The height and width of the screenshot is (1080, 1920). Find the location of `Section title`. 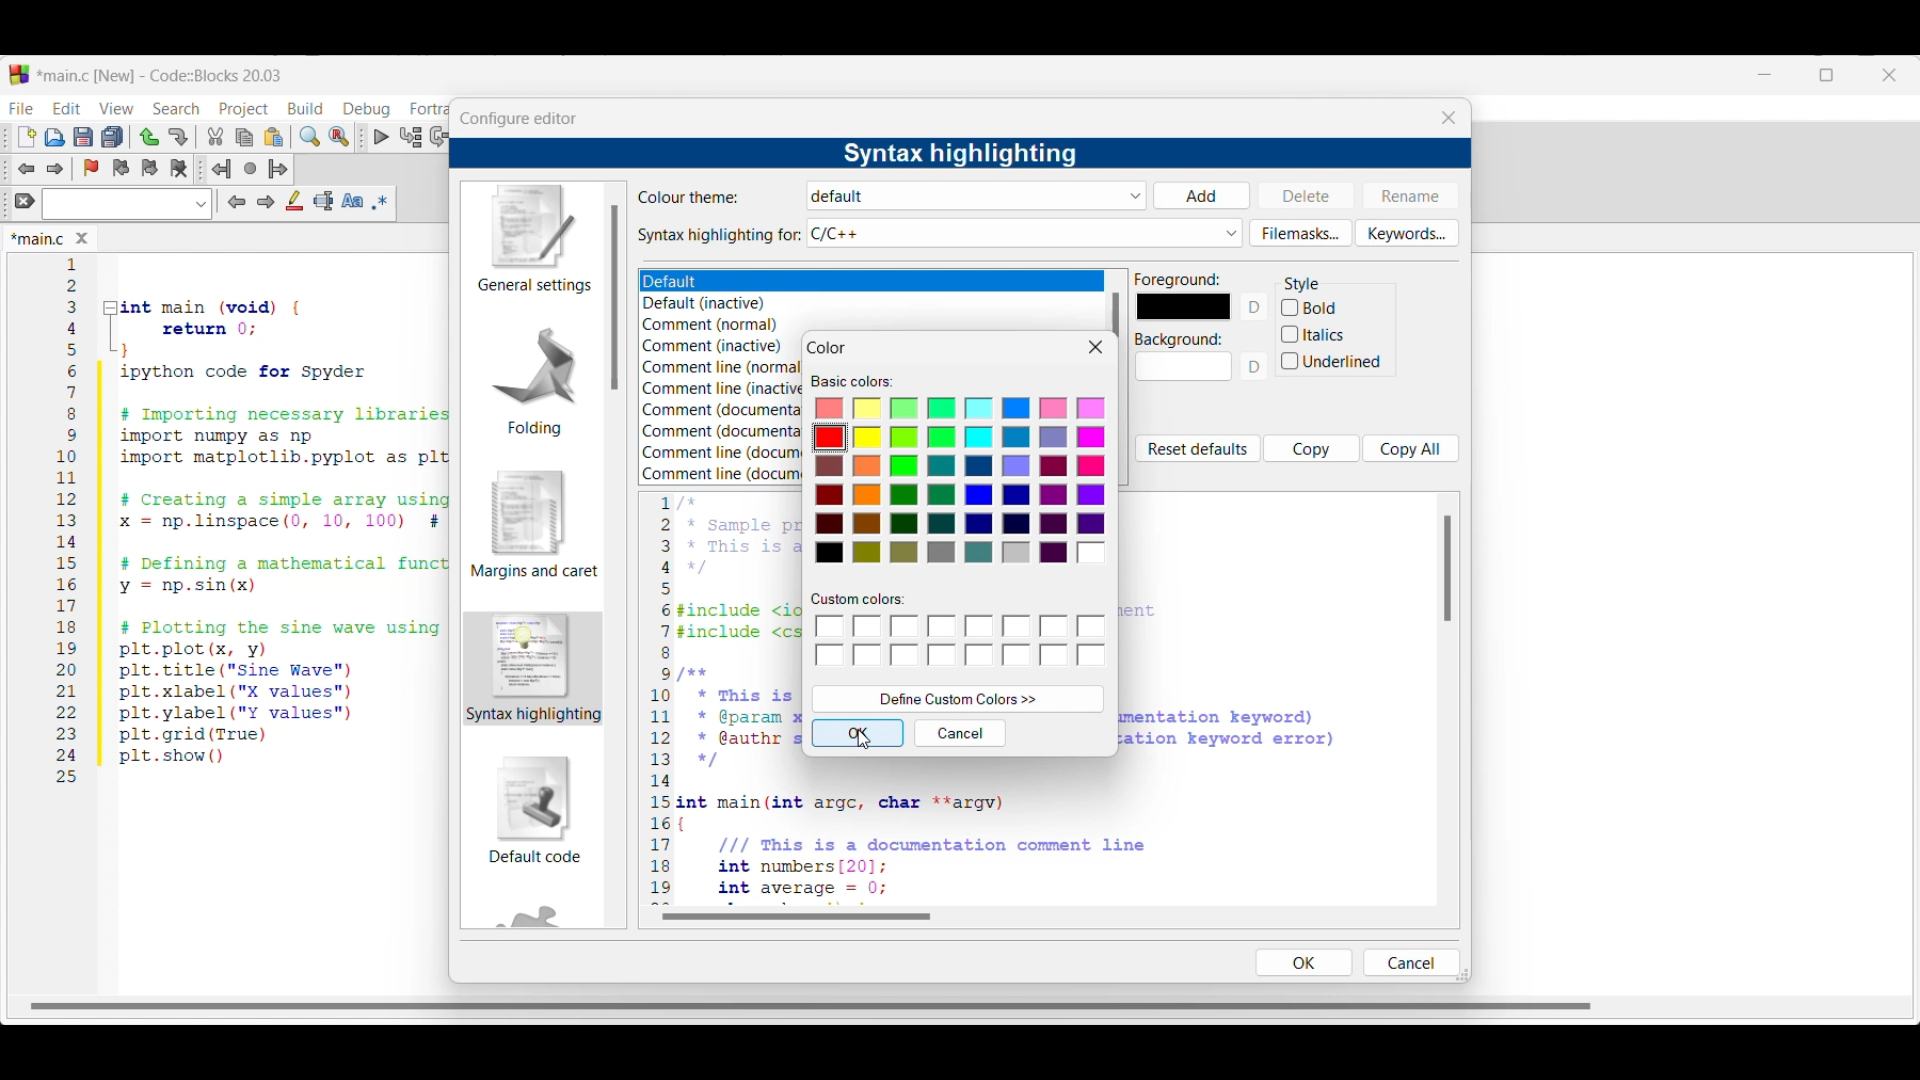

Section title is located at coordinates (1302, 284).